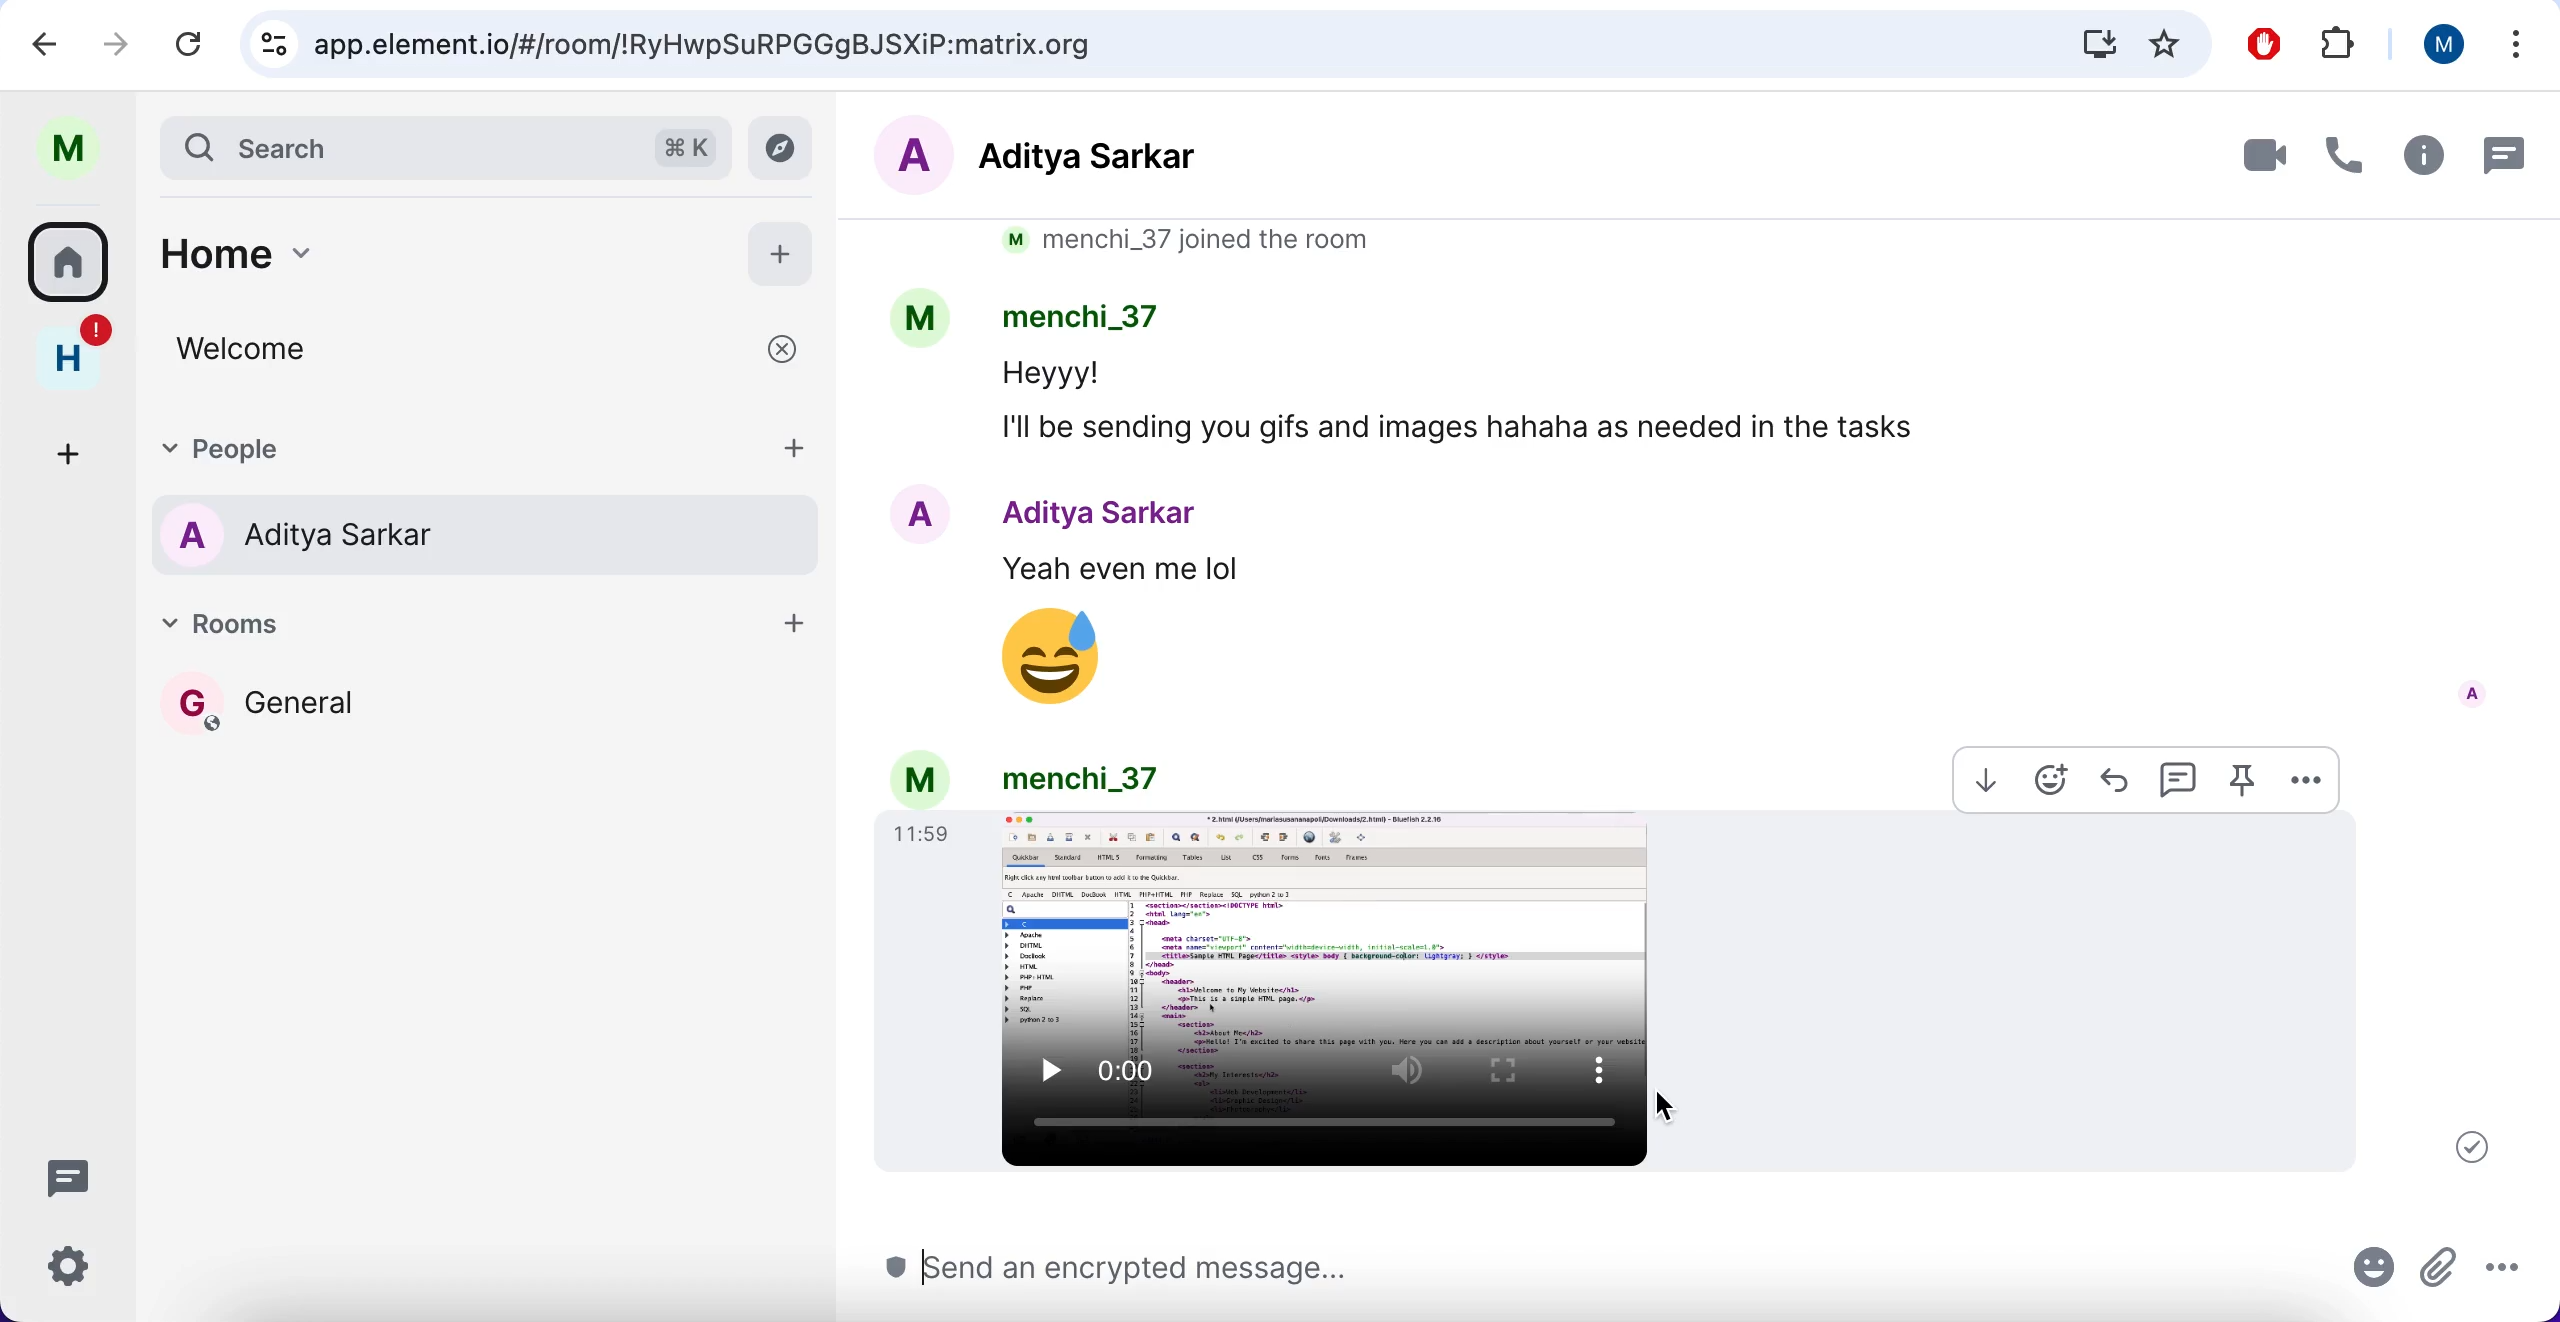  Describe the element at coordinates (1222, 46) in the screenshot. I see `google search` at that location.